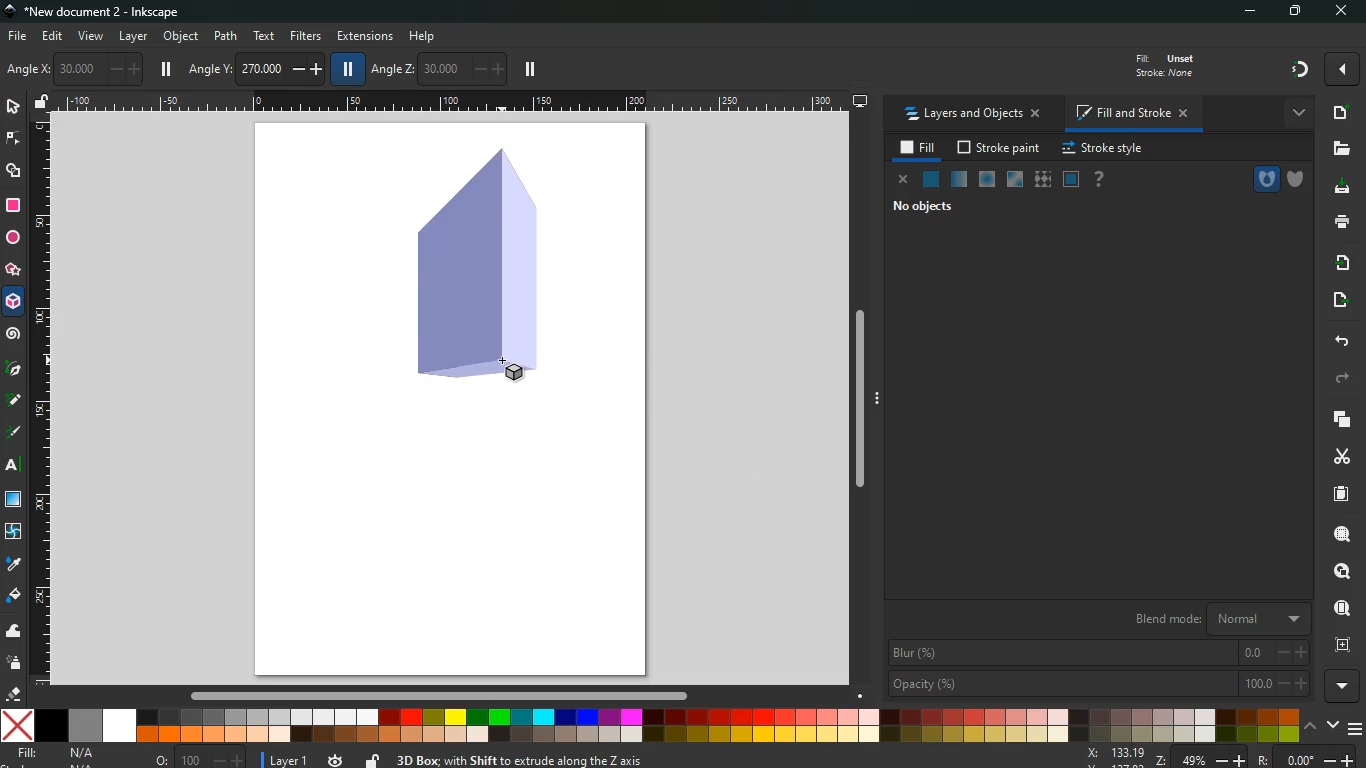 Image resolution: width=1366 pixels, height=768 pixels. Describe the element at coordinates (16, 37) in the screenshot. I see `file` at that location.